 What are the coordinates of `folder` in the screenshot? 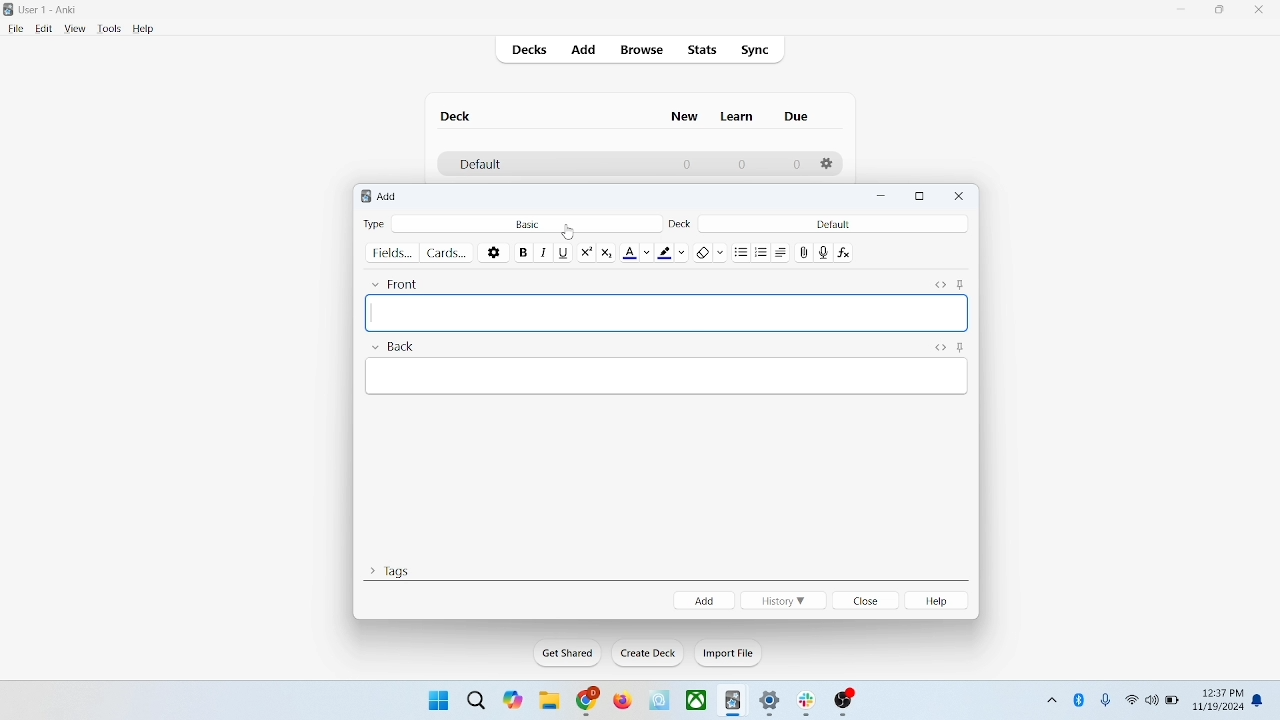 It's located at (548, 702).